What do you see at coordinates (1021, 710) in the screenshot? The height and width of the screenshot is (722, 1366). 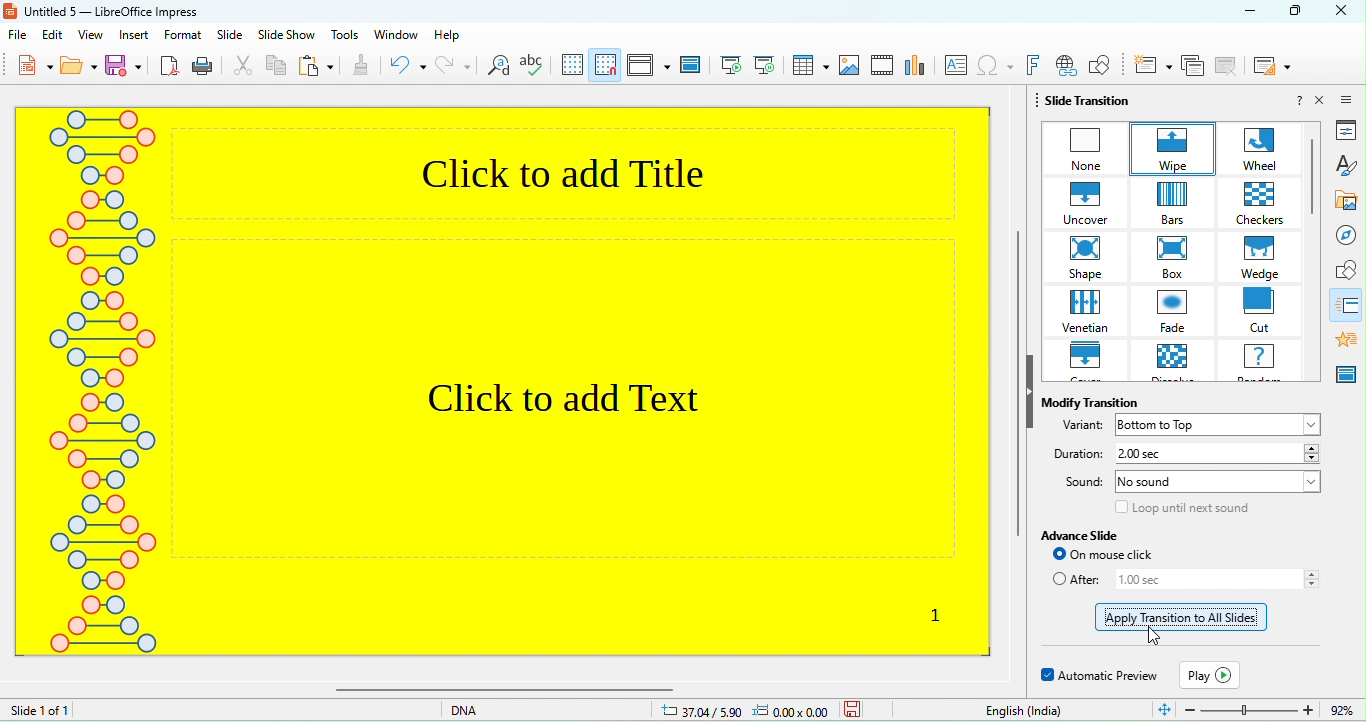 I see `text language` at bounding box center [1021, 710].